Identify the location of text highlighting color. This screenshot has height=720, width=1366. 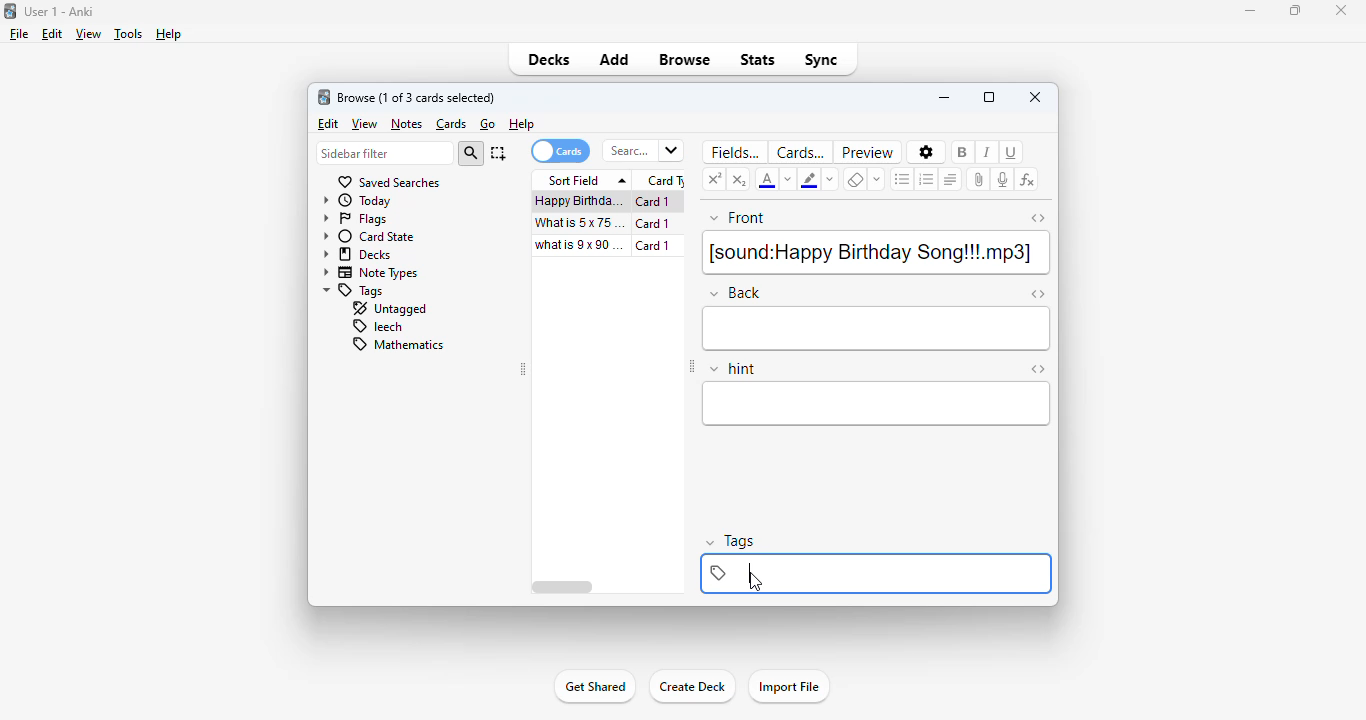
(809, 179).